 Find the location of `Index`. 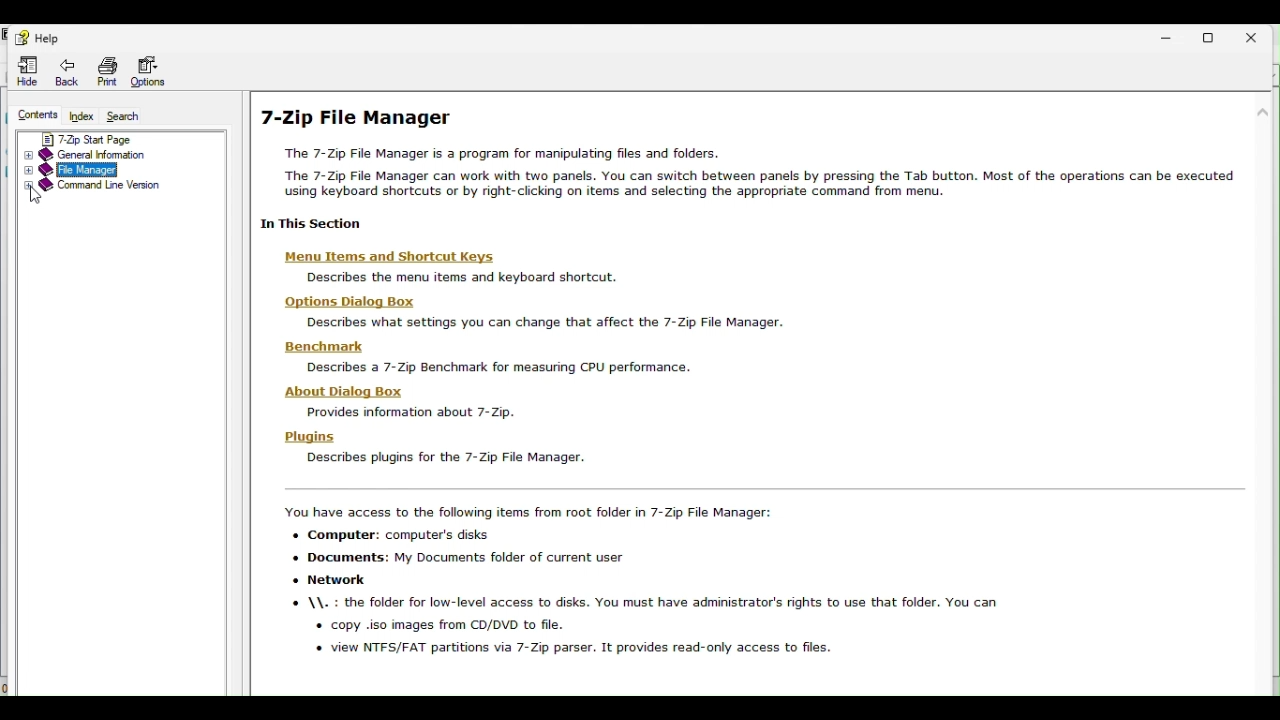

Index is located at coordinates (80, 118).